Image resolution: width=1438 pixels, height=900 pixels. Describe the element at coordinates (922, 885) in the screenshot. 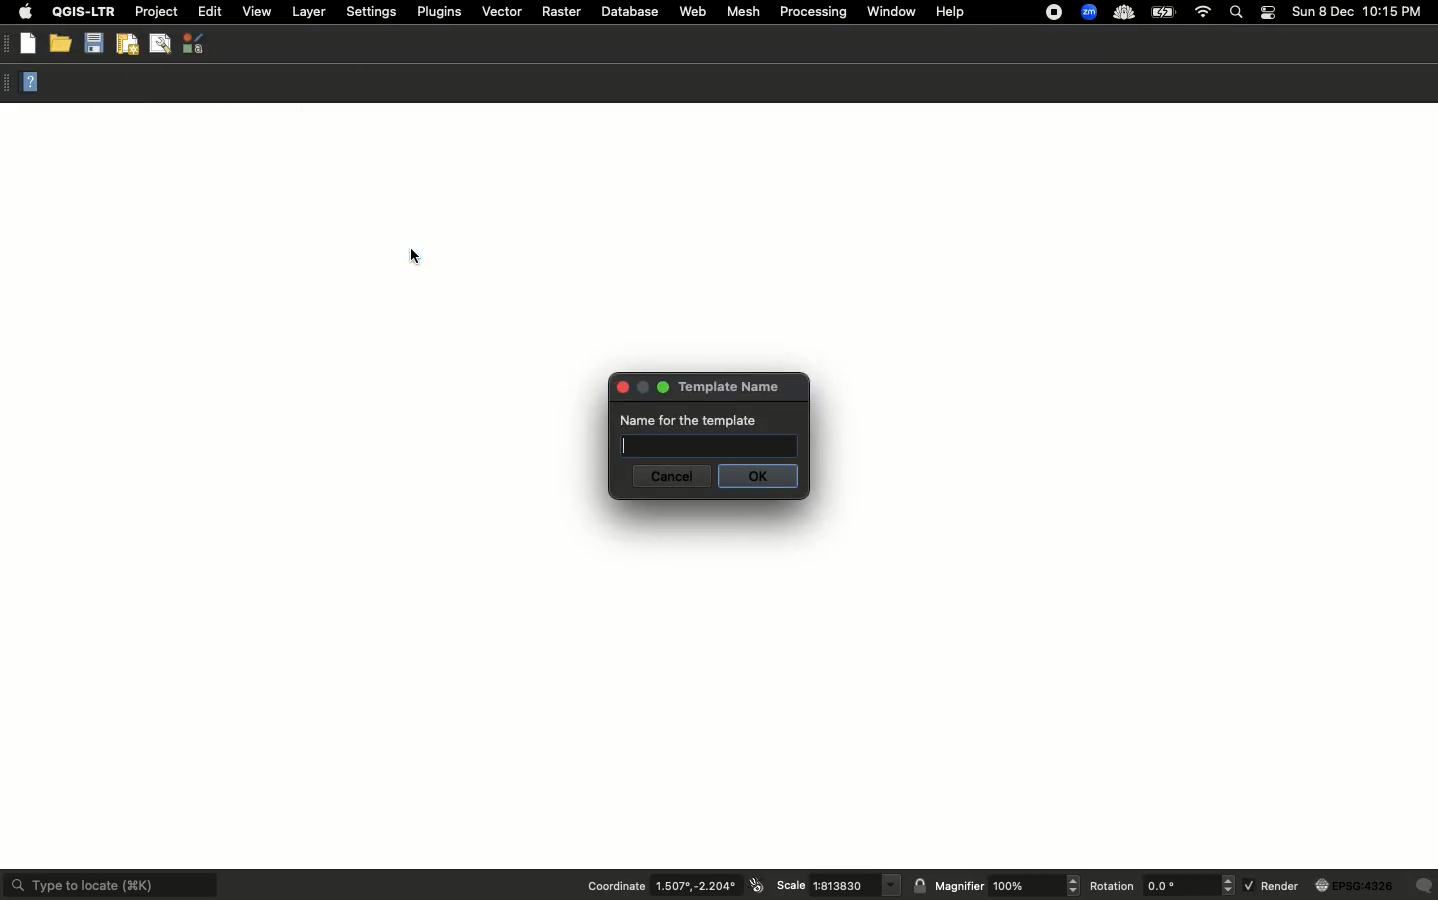

I see `lock` at that location.